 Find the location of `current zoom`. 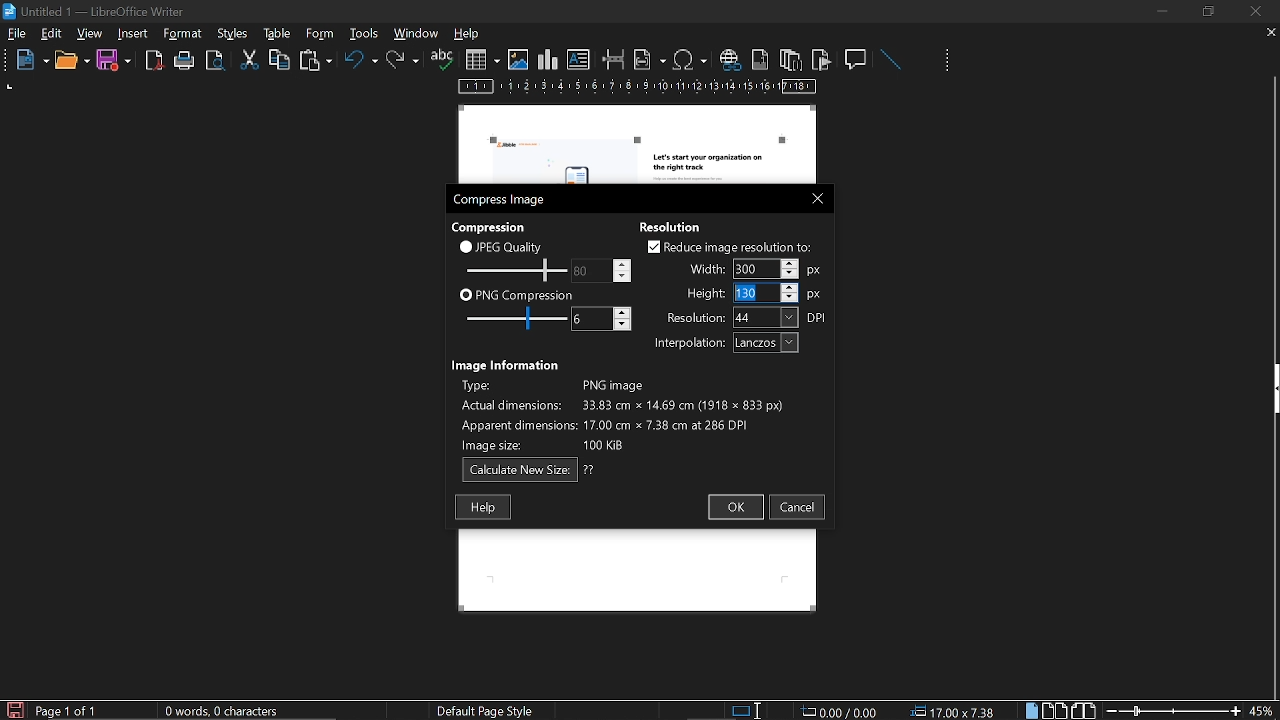

current zoom is located at coordinates (1263, 710).